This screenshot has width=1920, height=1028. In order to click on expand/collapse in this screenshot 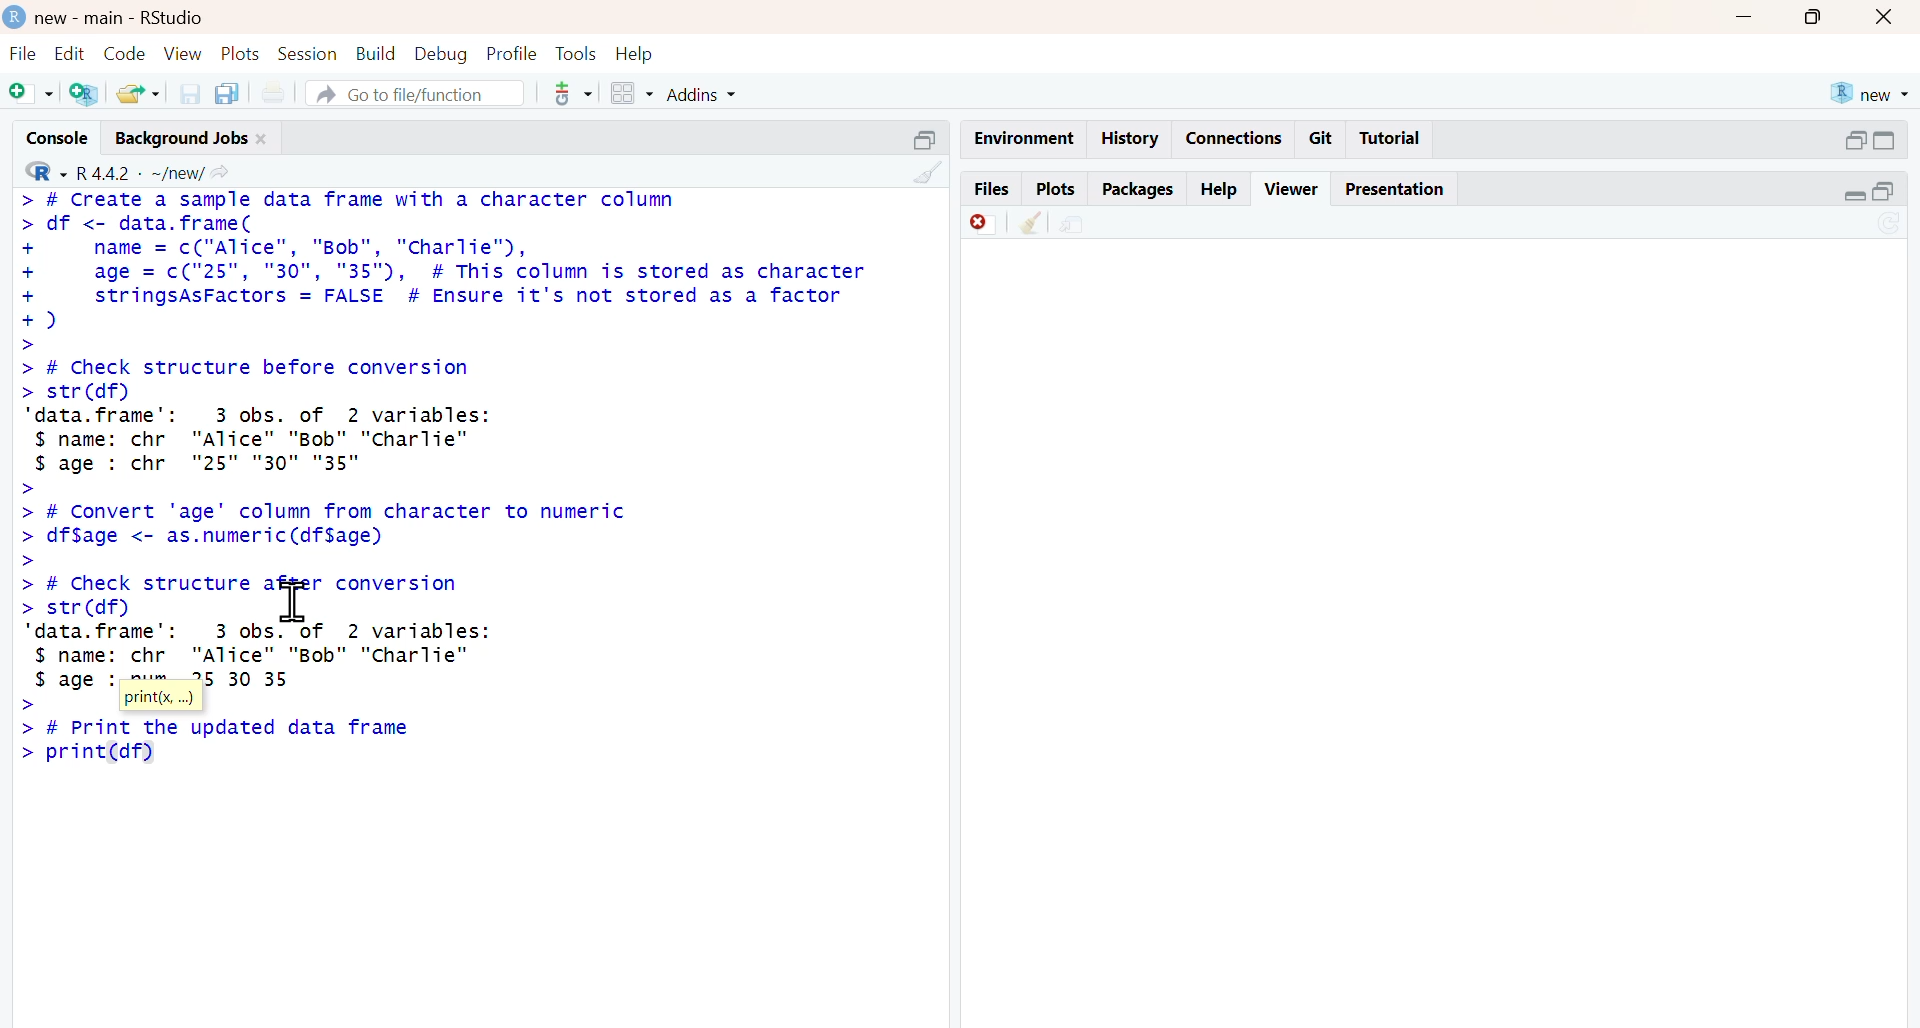, I will do `click(1856, 195)`.